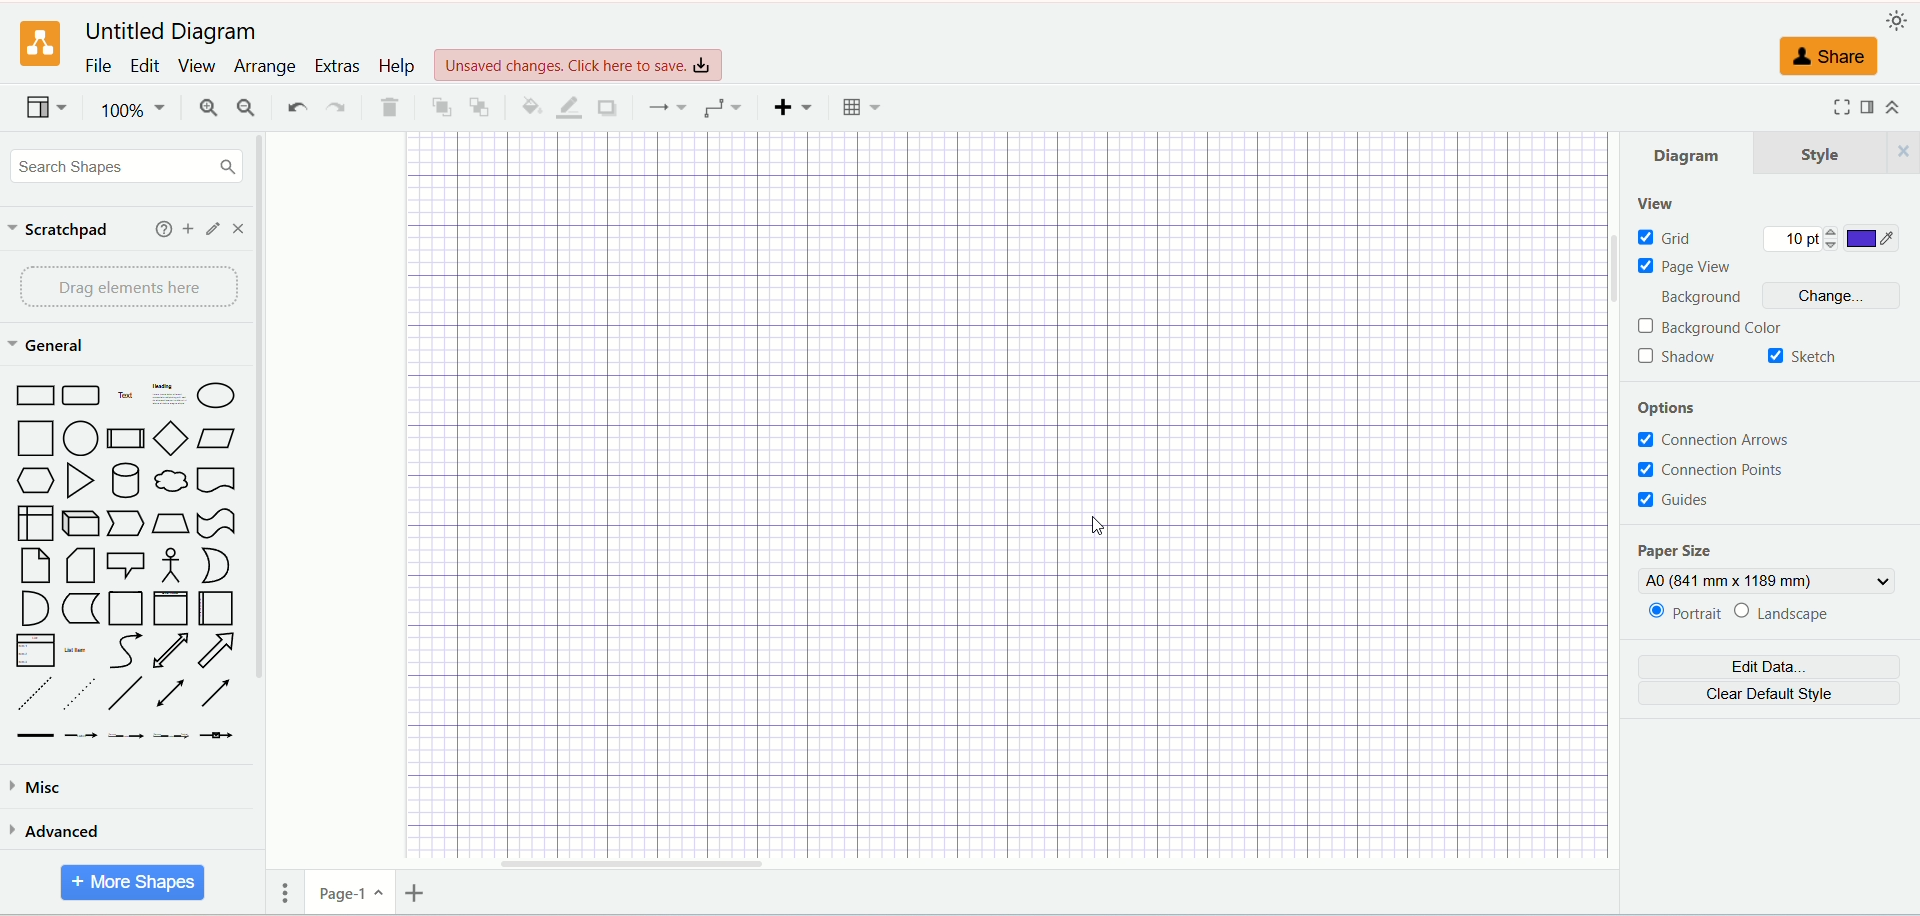 This screenshot has width=1920, height=916. Describe the element at coordinates (126, 524) in the screenshot. I see `Step` at that location.